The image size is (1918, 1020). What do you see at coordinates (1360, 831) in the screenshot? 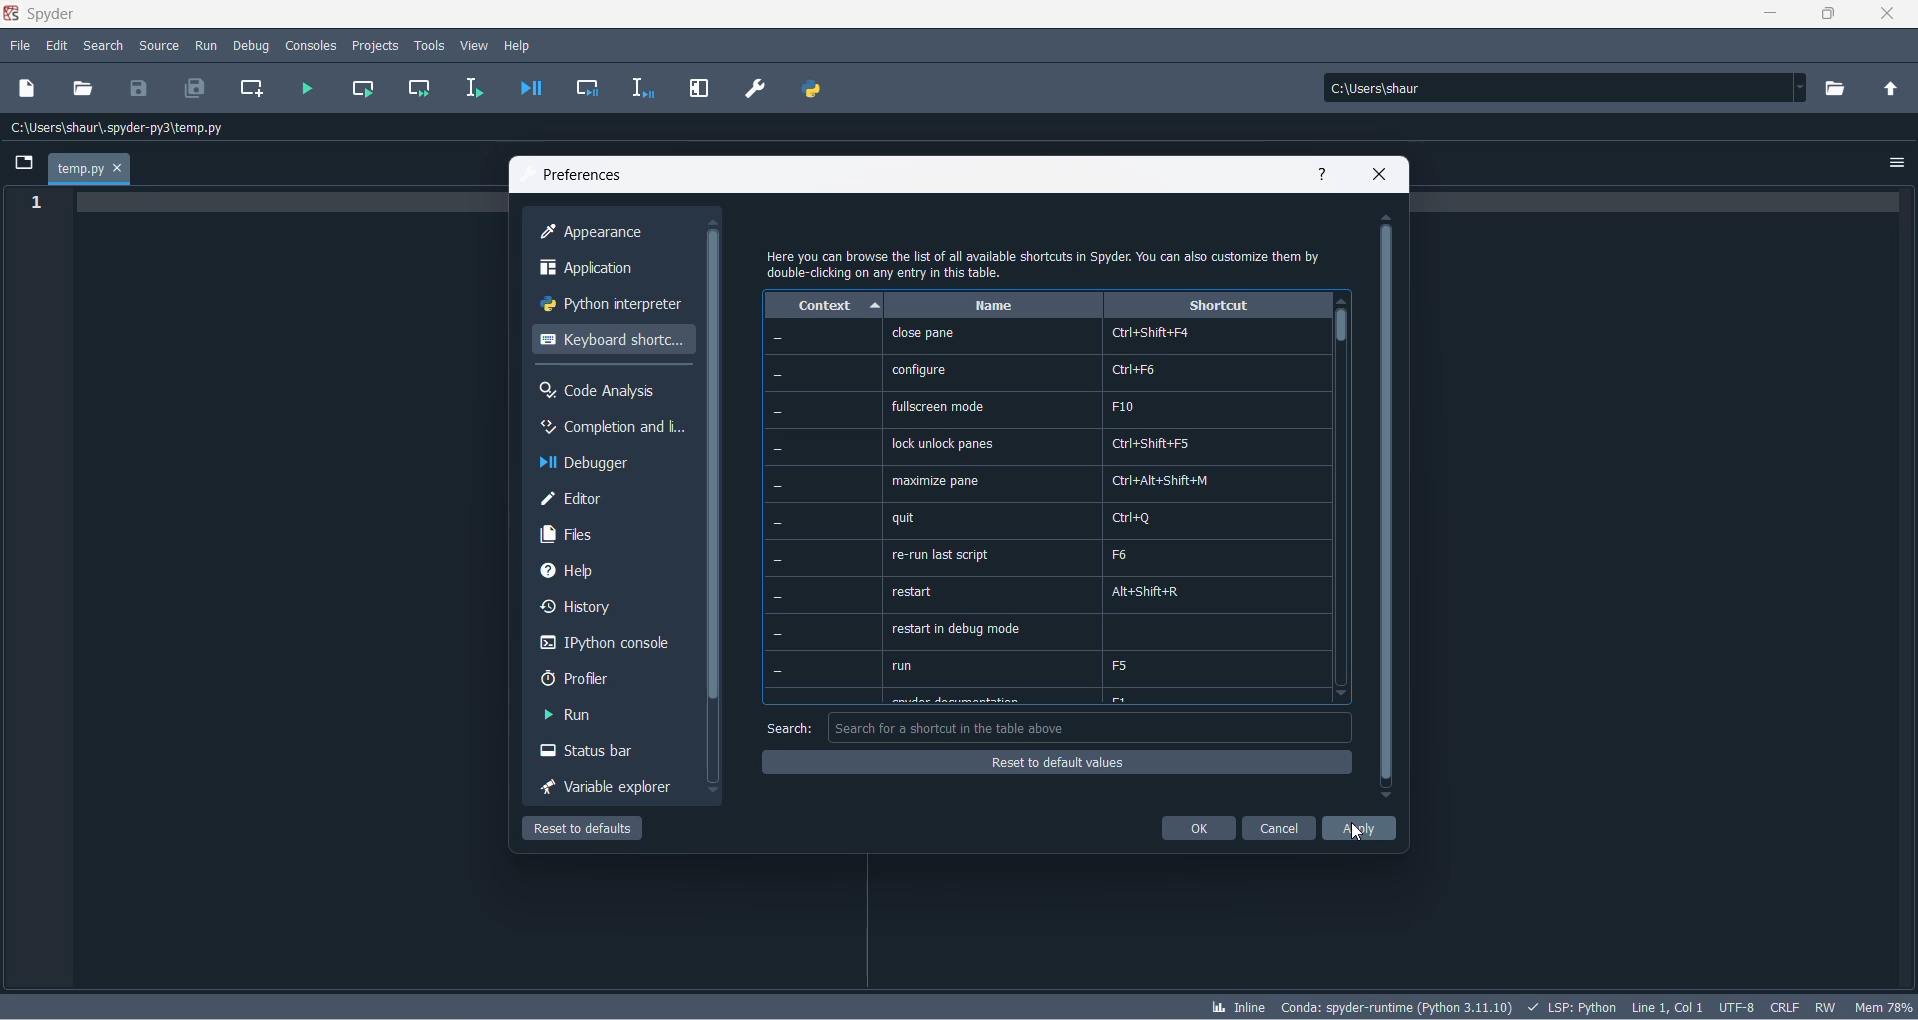
I see `apply` at bounding box center [1360, 831].